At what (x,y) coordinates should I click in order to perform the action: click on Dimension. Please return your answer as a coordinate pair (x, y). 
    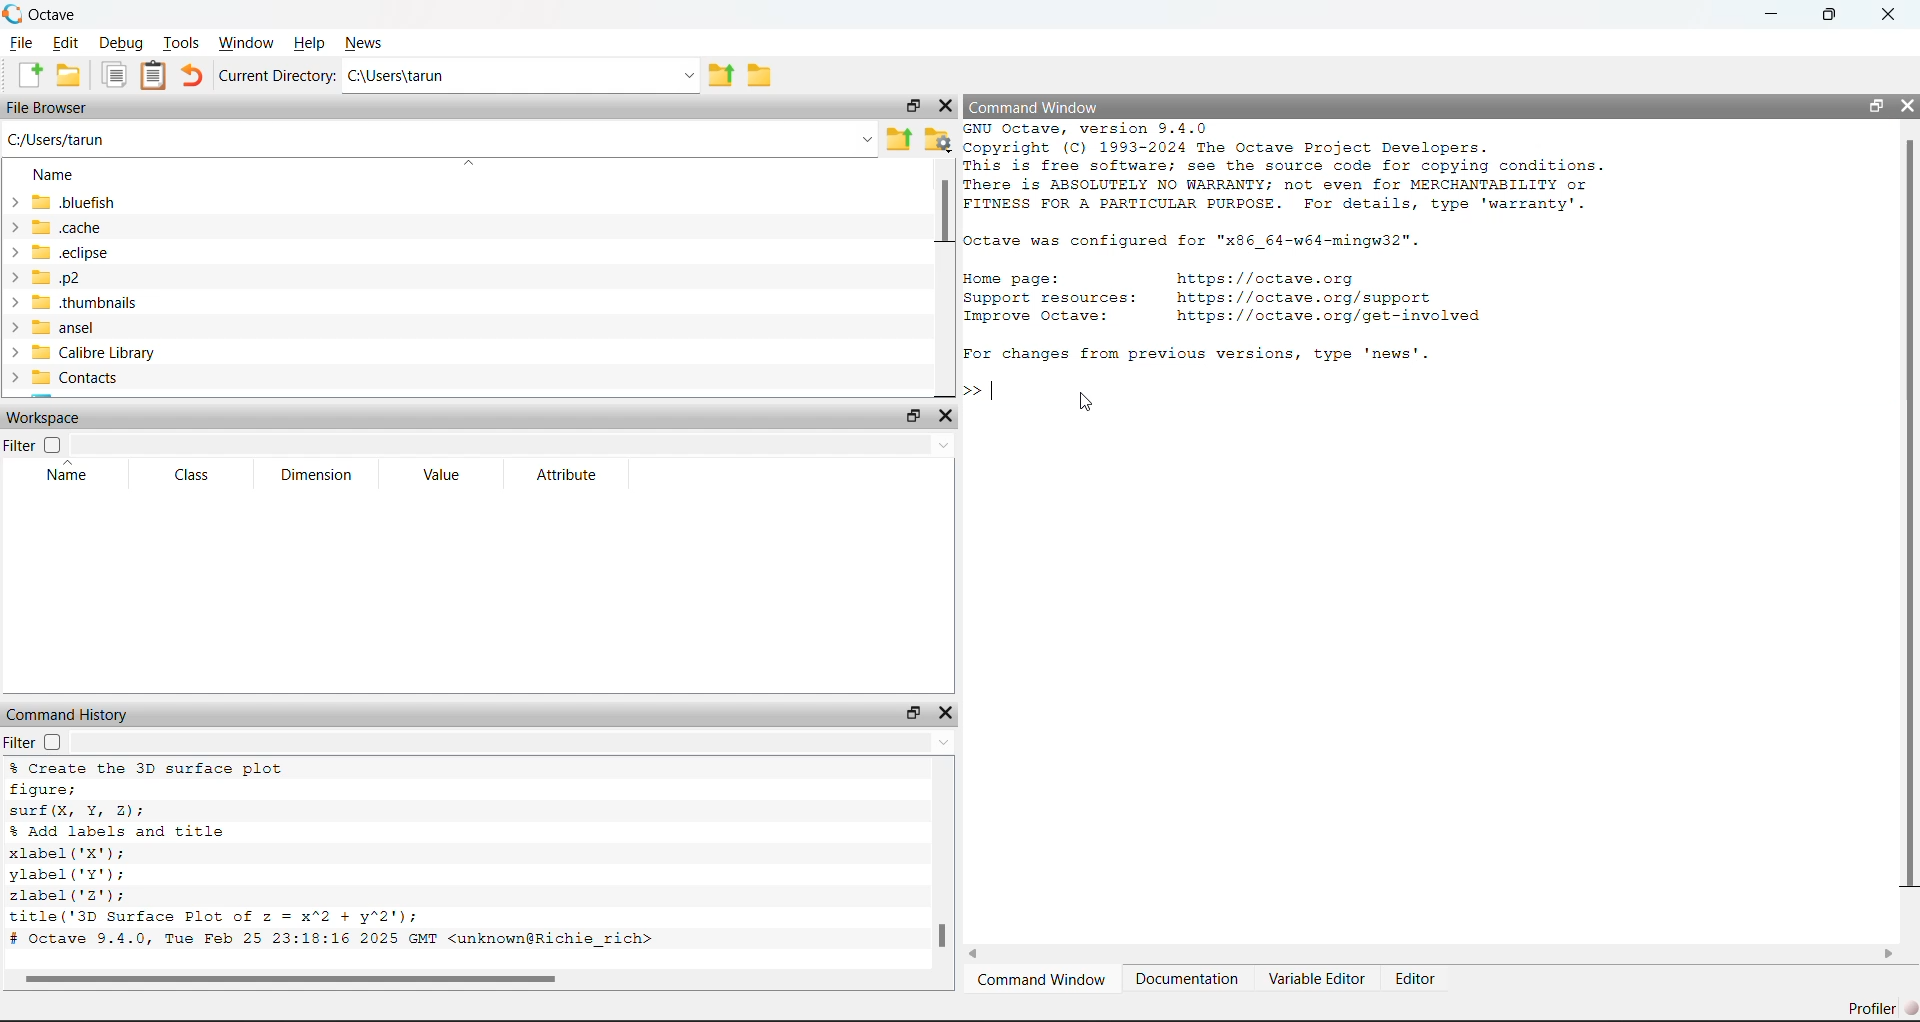
    Looking at the image, I should click on (315, 475).